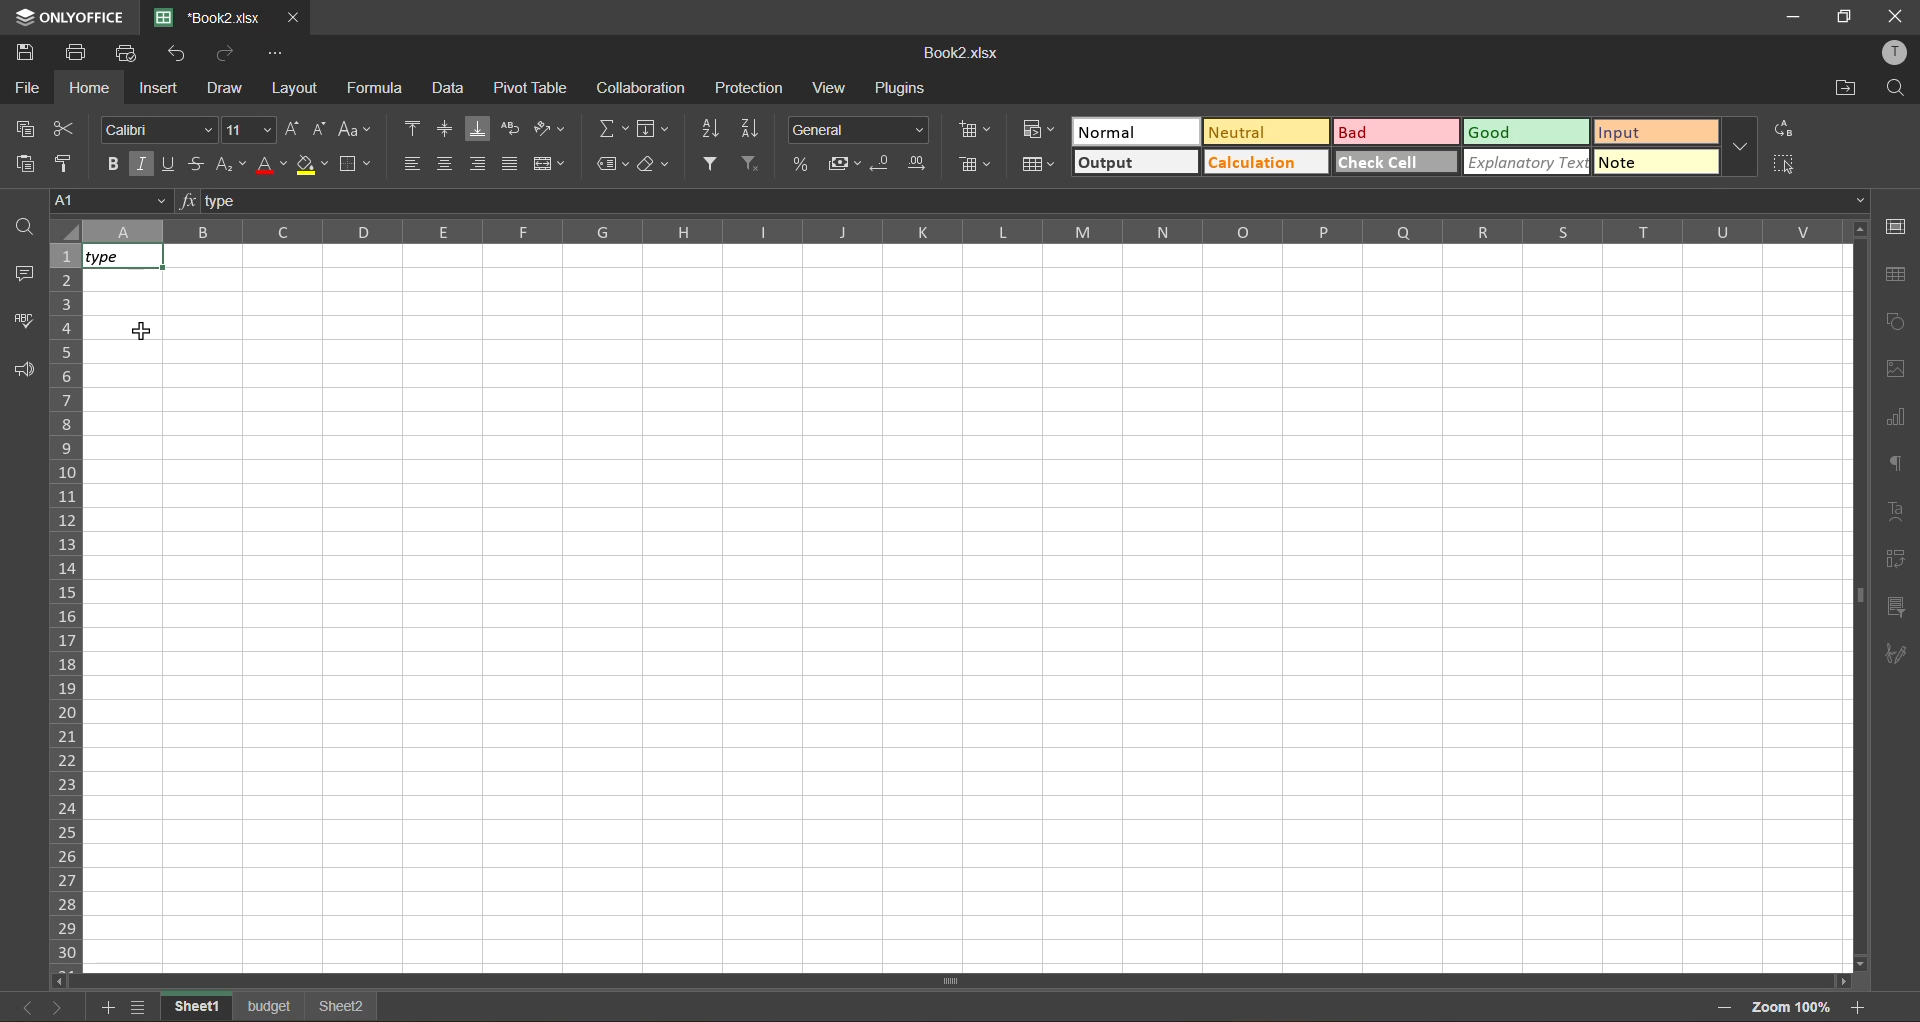 The height and width of the screenshot is (1022, 1920). Describe the element at coordinates (1395, 161) in the screenshot. I see `check cell` at that location.